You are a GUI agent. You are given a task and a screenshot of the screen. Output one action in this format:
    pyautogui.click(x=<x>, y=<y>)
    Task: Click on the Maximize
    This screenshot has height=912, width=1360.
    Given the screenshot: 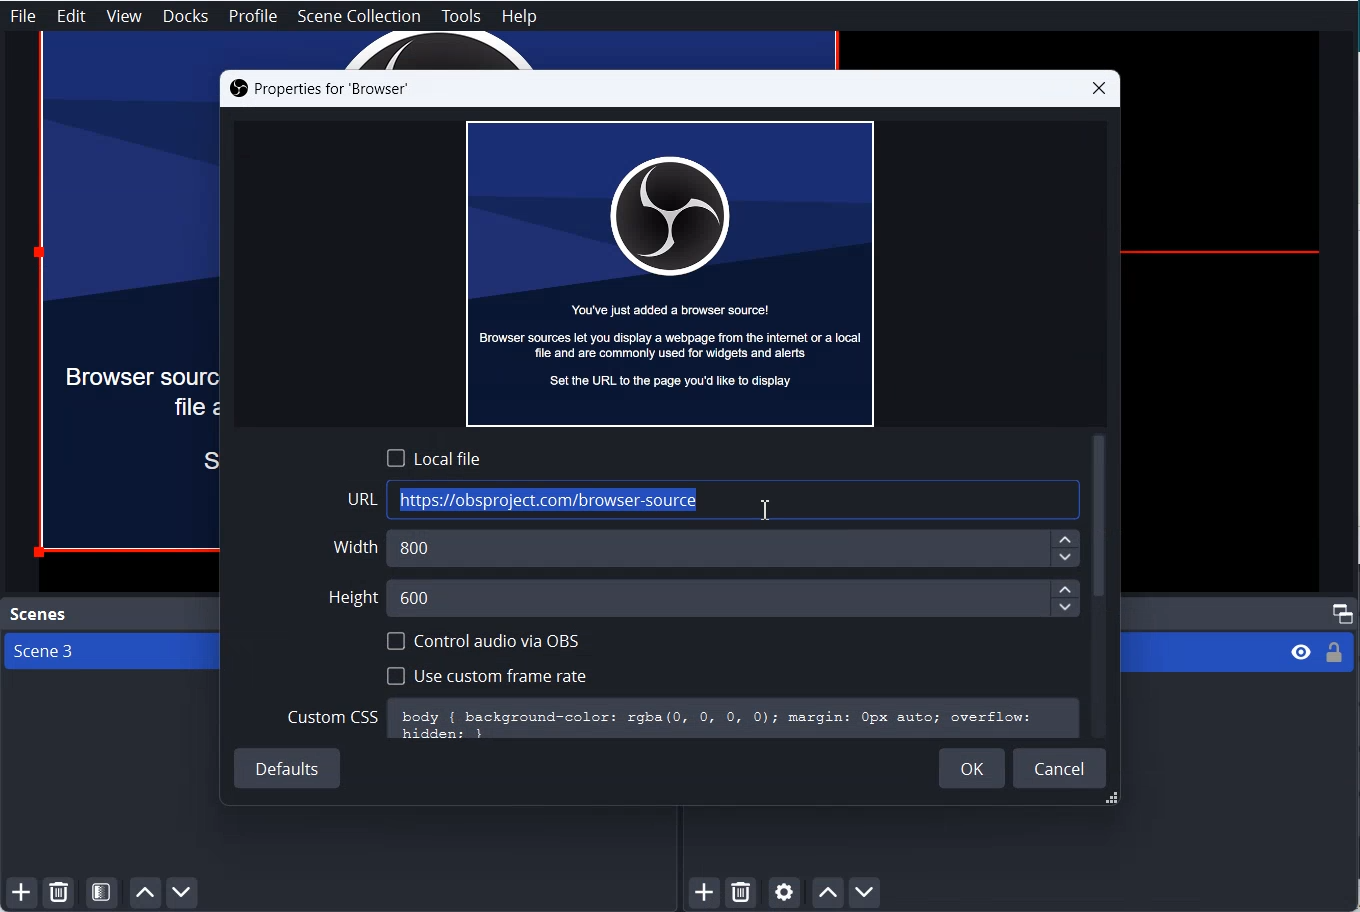 What is the action you would take?
    pyautogui.click(x=1343, y=612)
    